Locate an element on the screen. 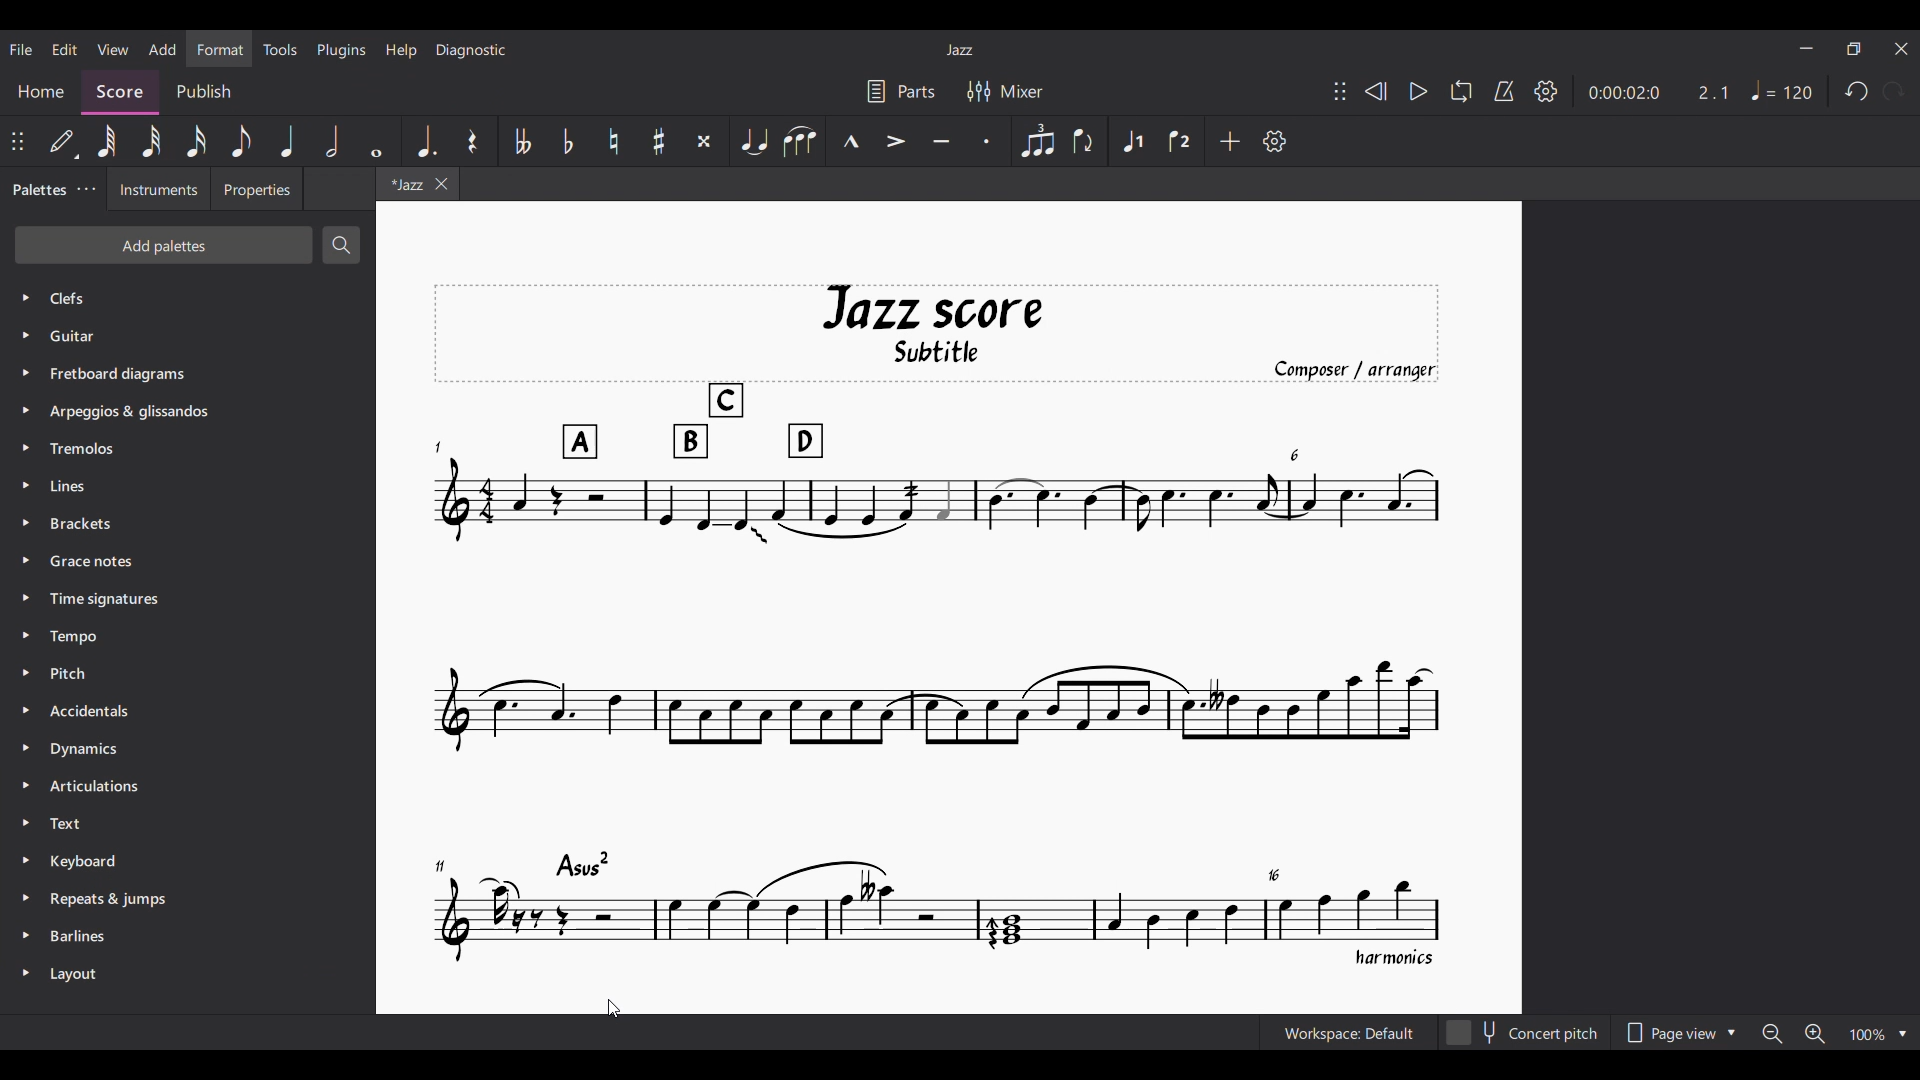 This screenshot has width=1920, height=1080. Minimize is located at coordinates (1805, 48).